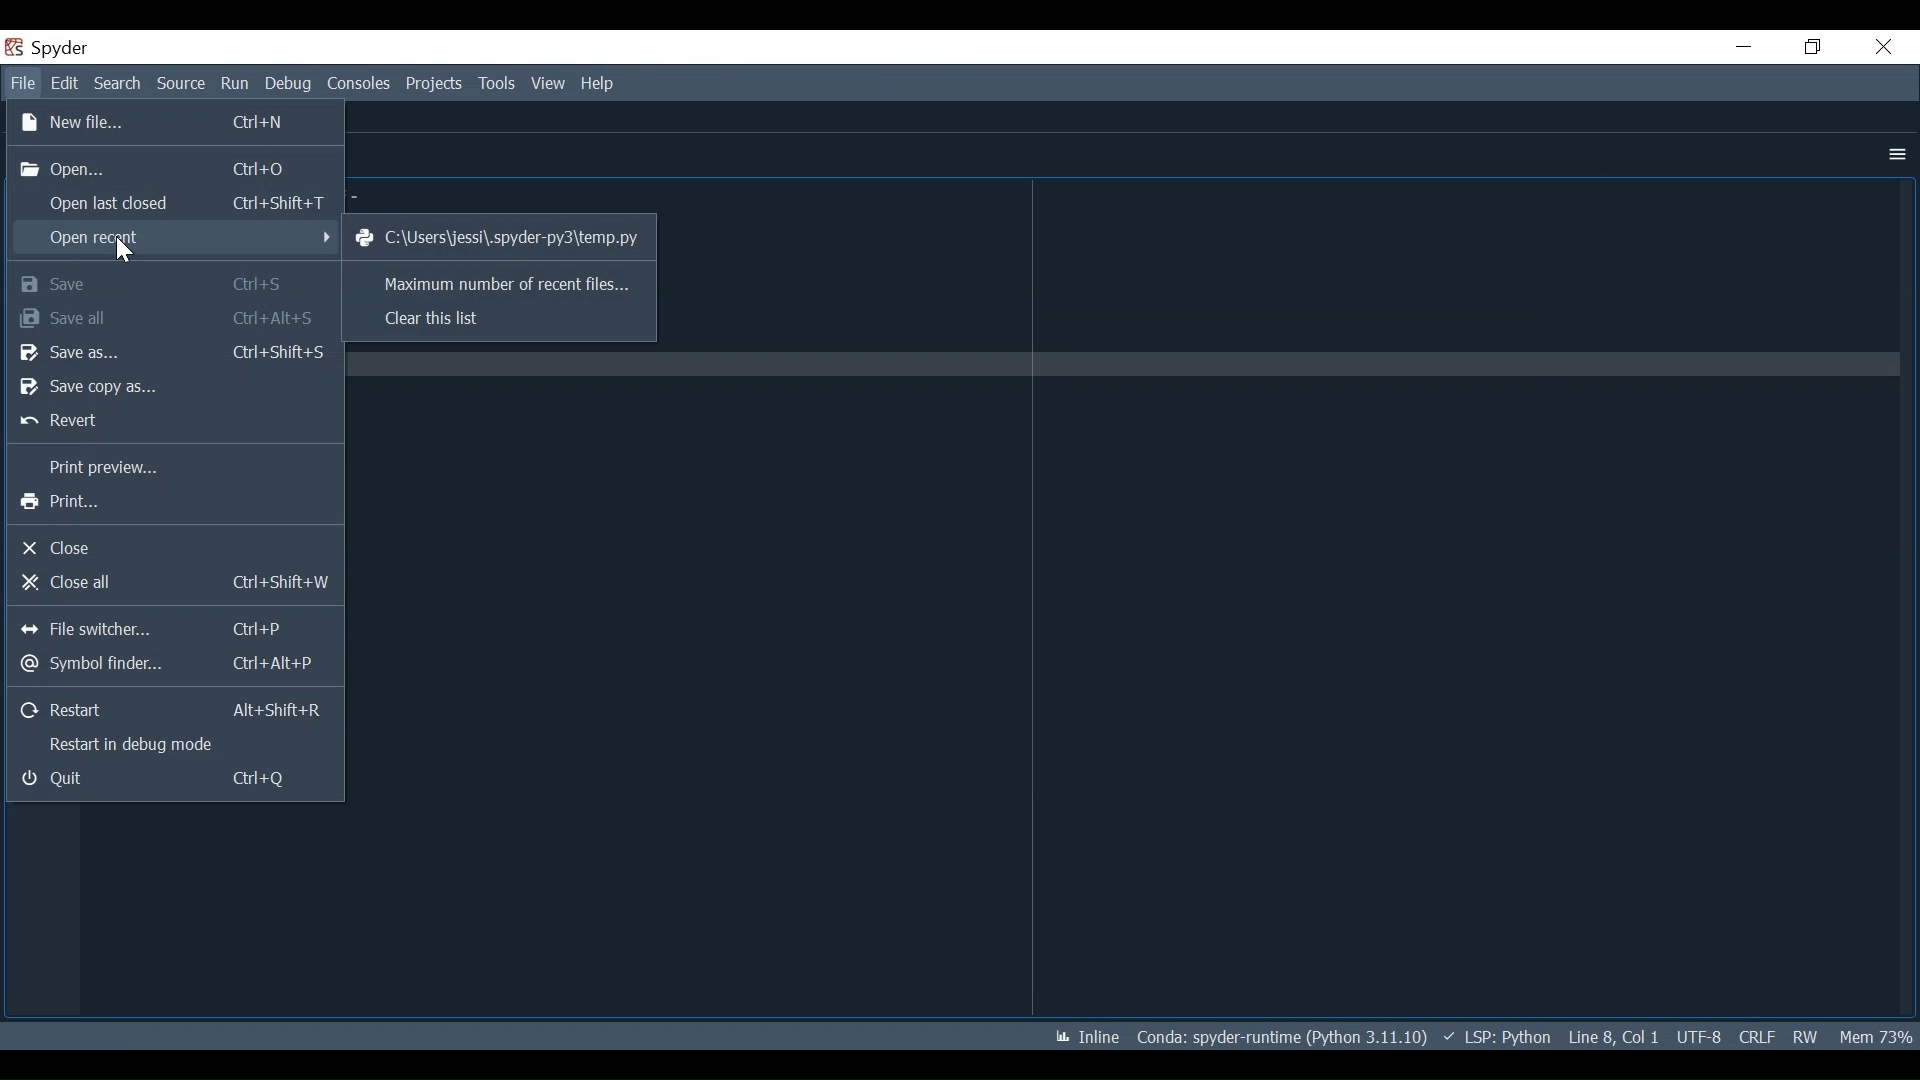  What do you see at coordinates (358, 85) in the screenshot?
I see `Consoles` at bounding box center [358, 85].